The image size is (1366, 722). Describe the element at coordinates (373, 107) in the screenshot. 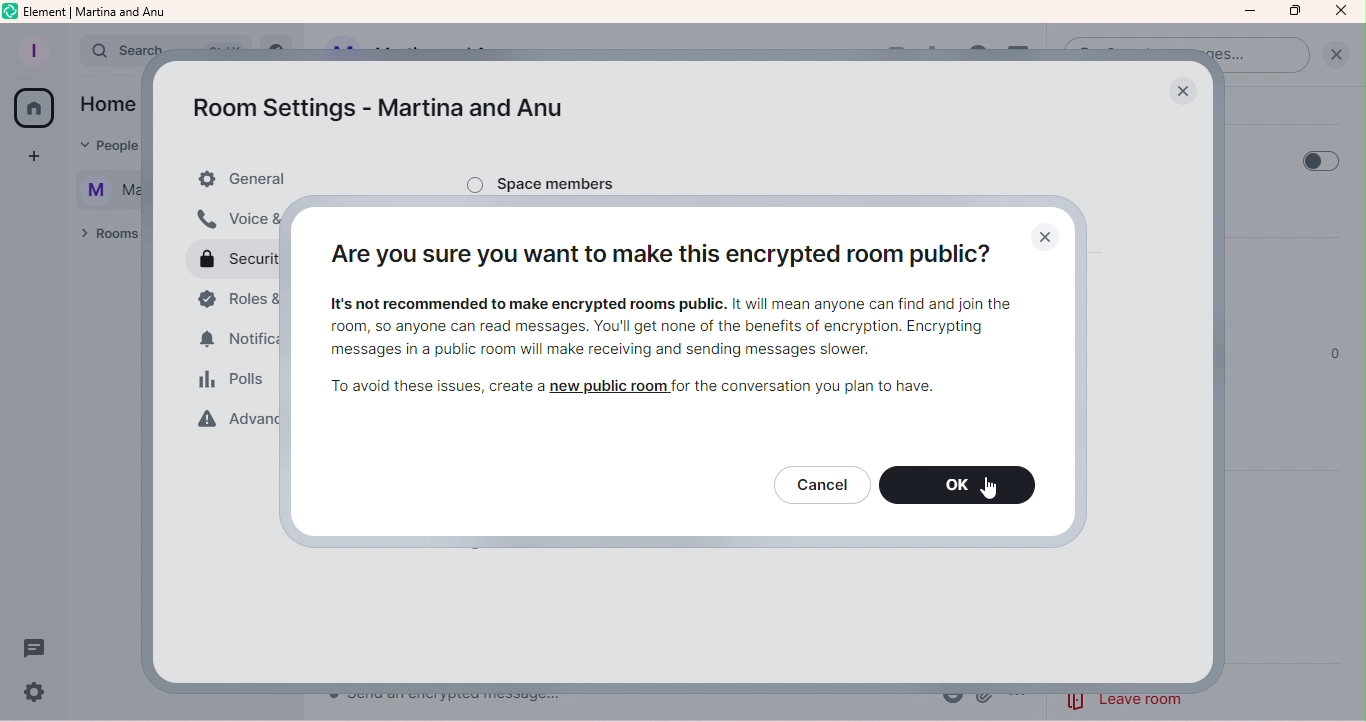

I see `Room settings - Martina and Anu` at that location.